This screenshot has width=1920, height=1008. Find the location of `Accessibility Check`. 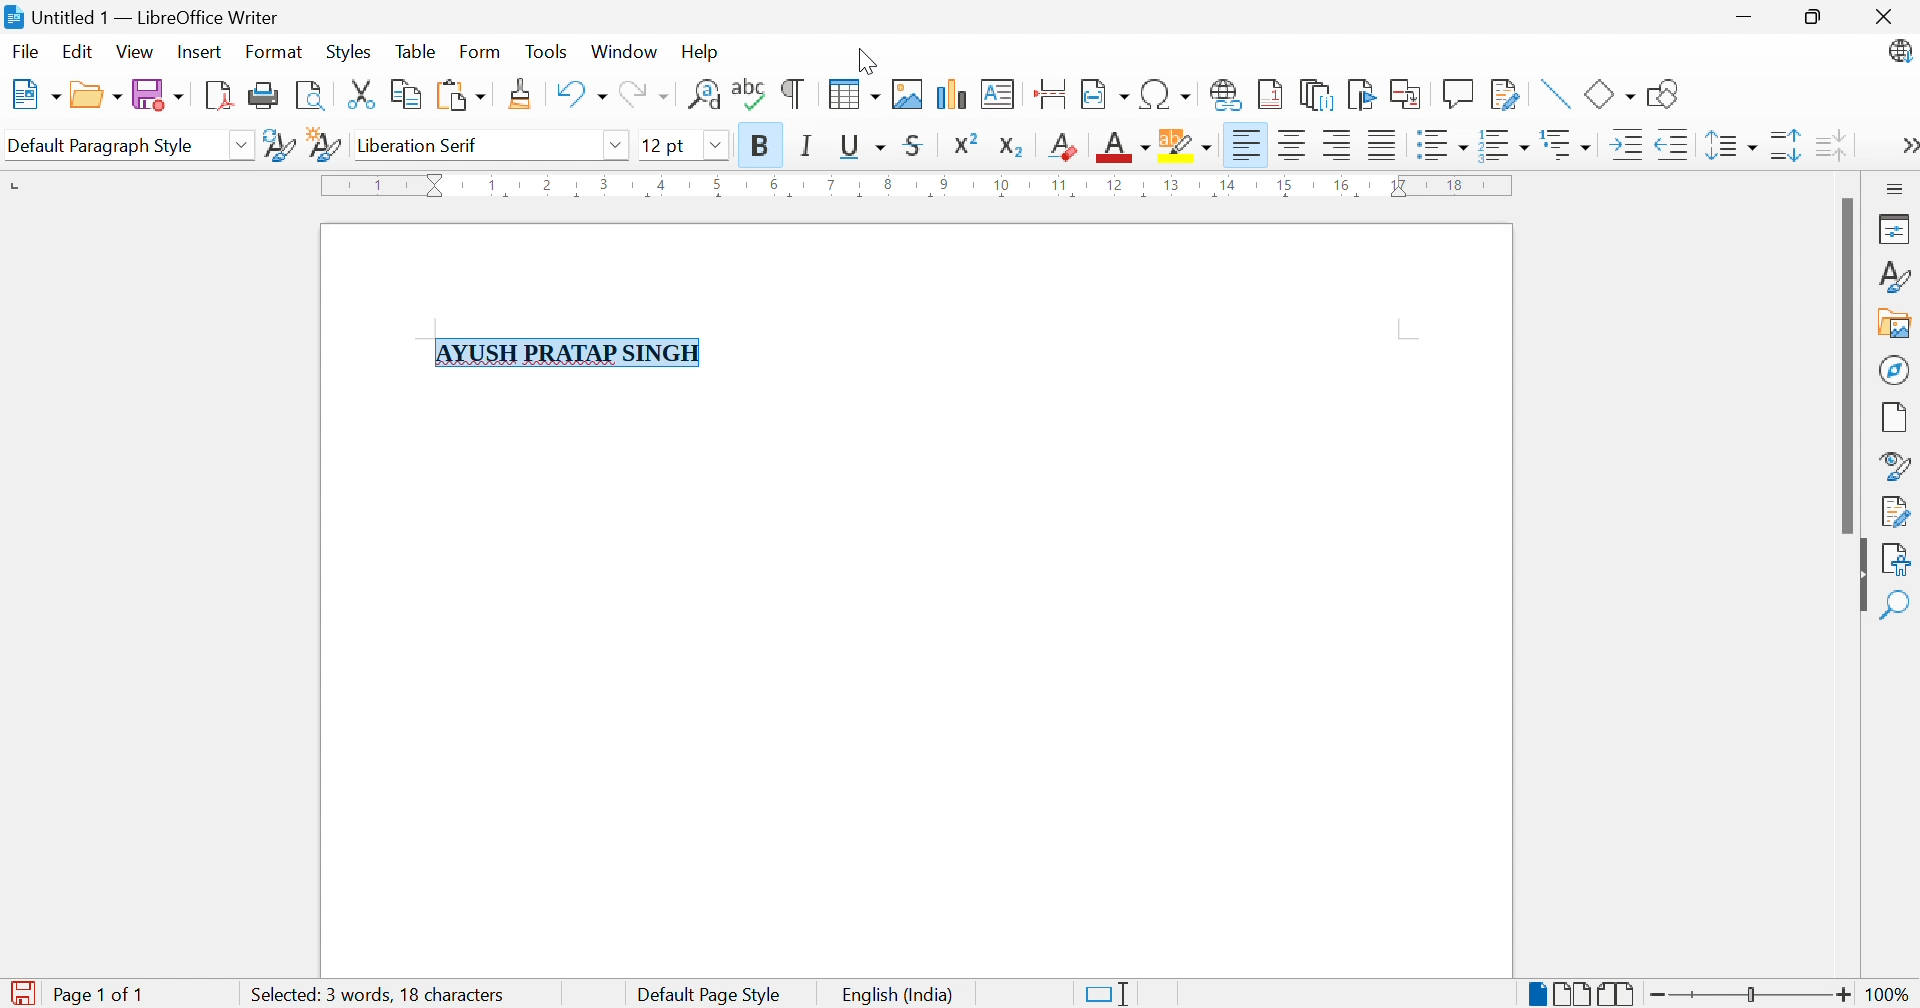

Accessibility Check is located at coordinates (1900, 559).